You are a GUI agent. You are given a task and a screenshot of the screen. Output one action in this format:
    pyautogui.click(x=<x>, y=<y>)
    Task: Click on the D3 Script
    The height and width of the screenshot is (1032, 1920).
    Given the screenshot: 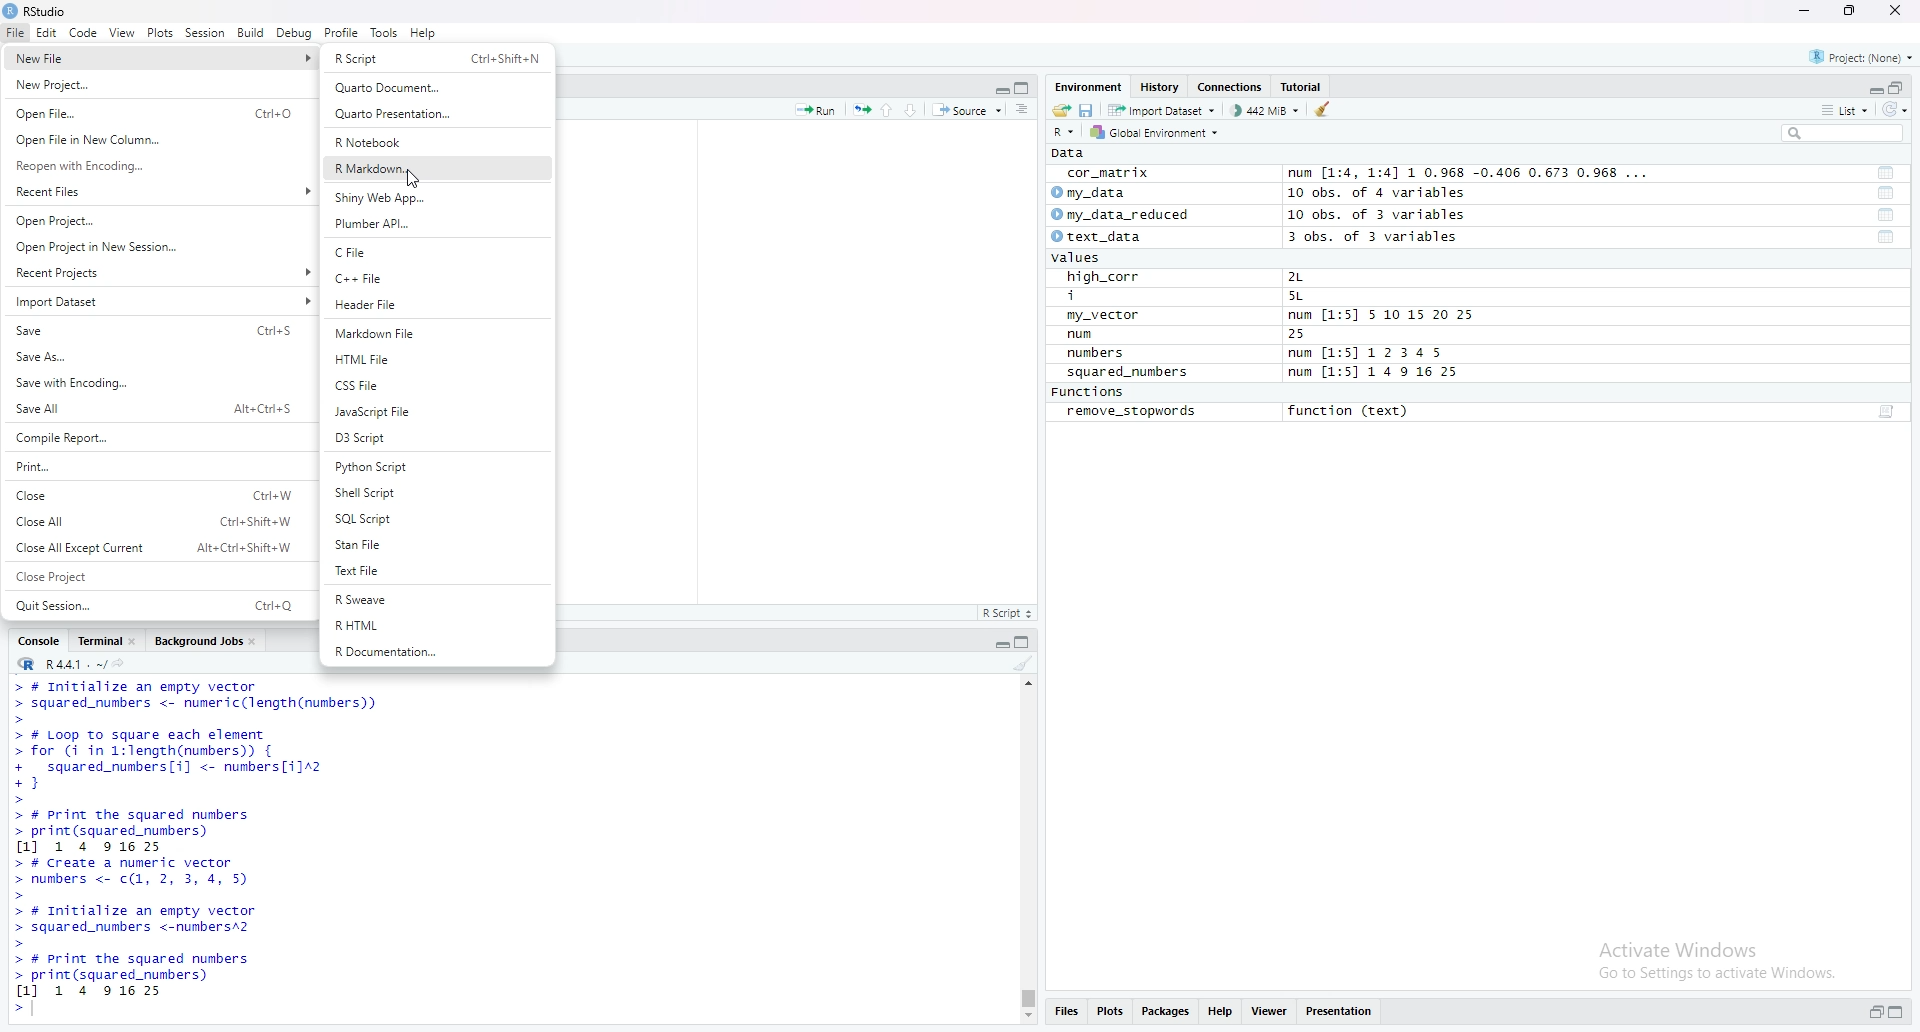 What is the action you would take?
    pyautogui.click(x=435, y=437)
    